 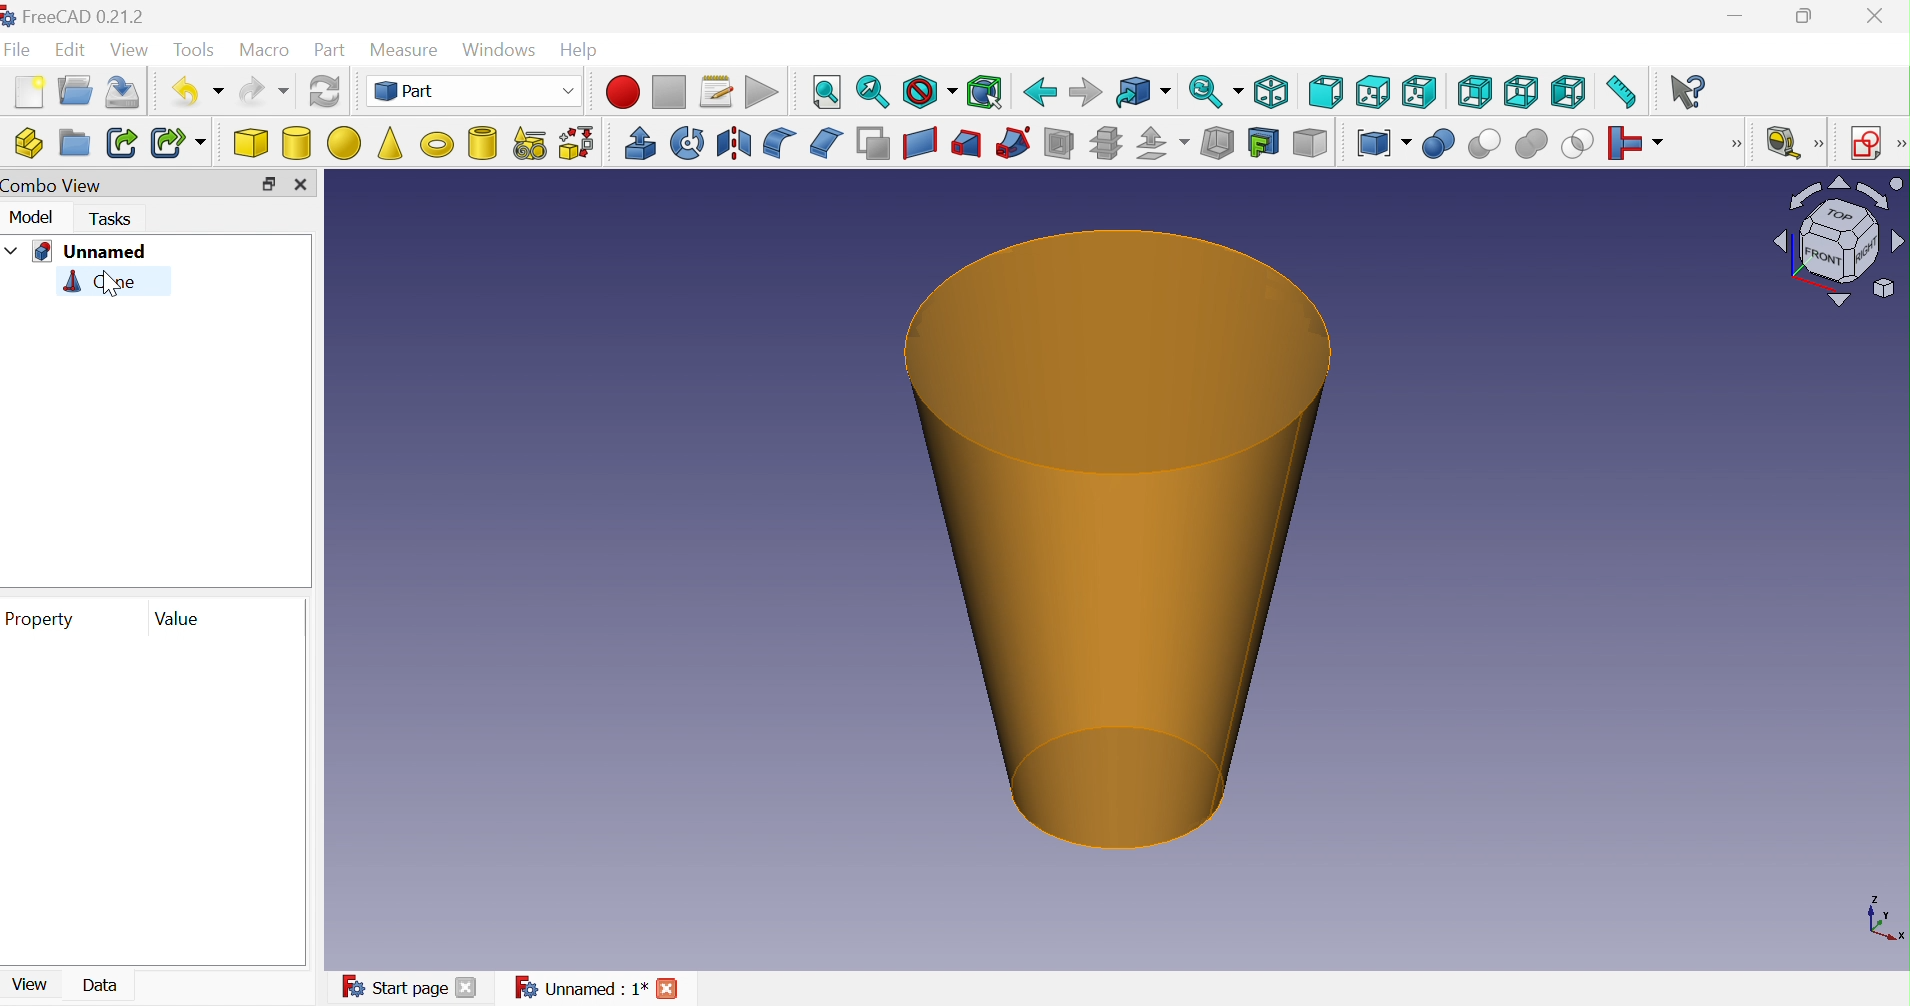 What do you see at coordinates (1270, 93) in the screenshot?
I see `Isometric` at bounding box center [1270, 93].